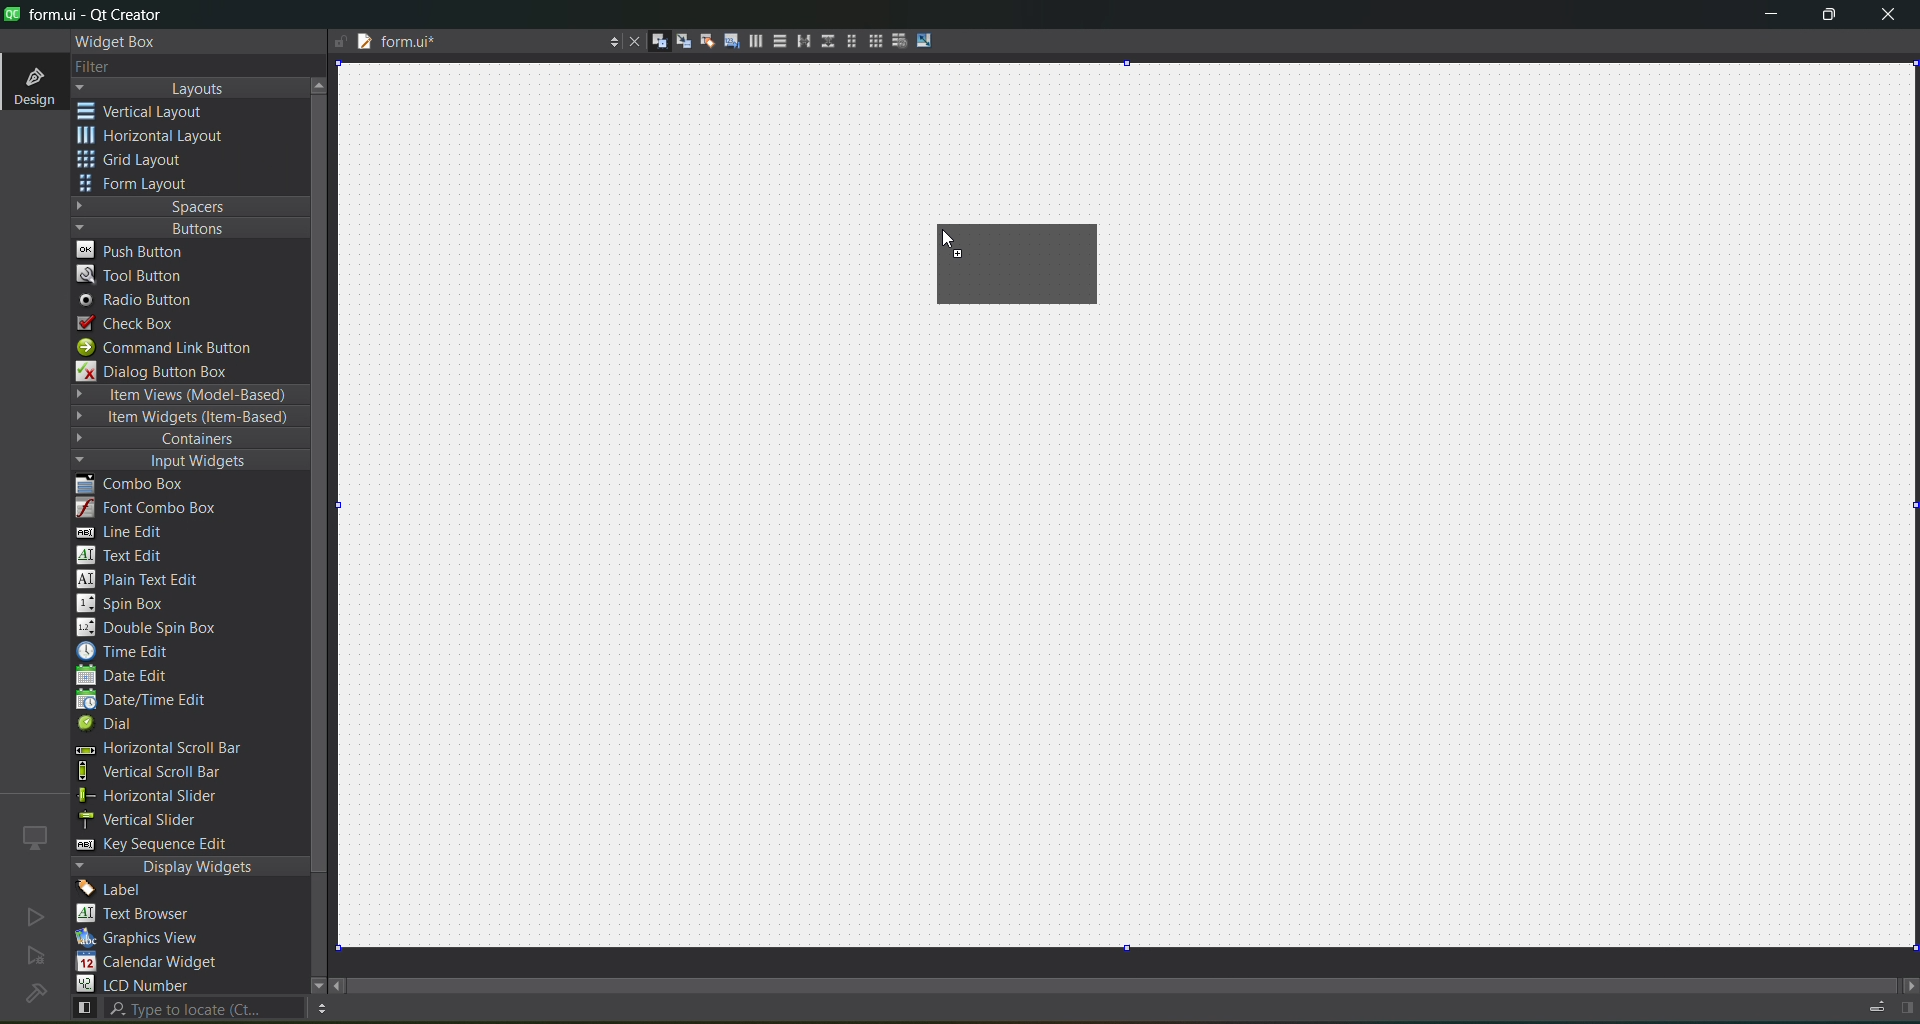 The image size is (1920, 1024). I want to click on grid, so click(143, 162).